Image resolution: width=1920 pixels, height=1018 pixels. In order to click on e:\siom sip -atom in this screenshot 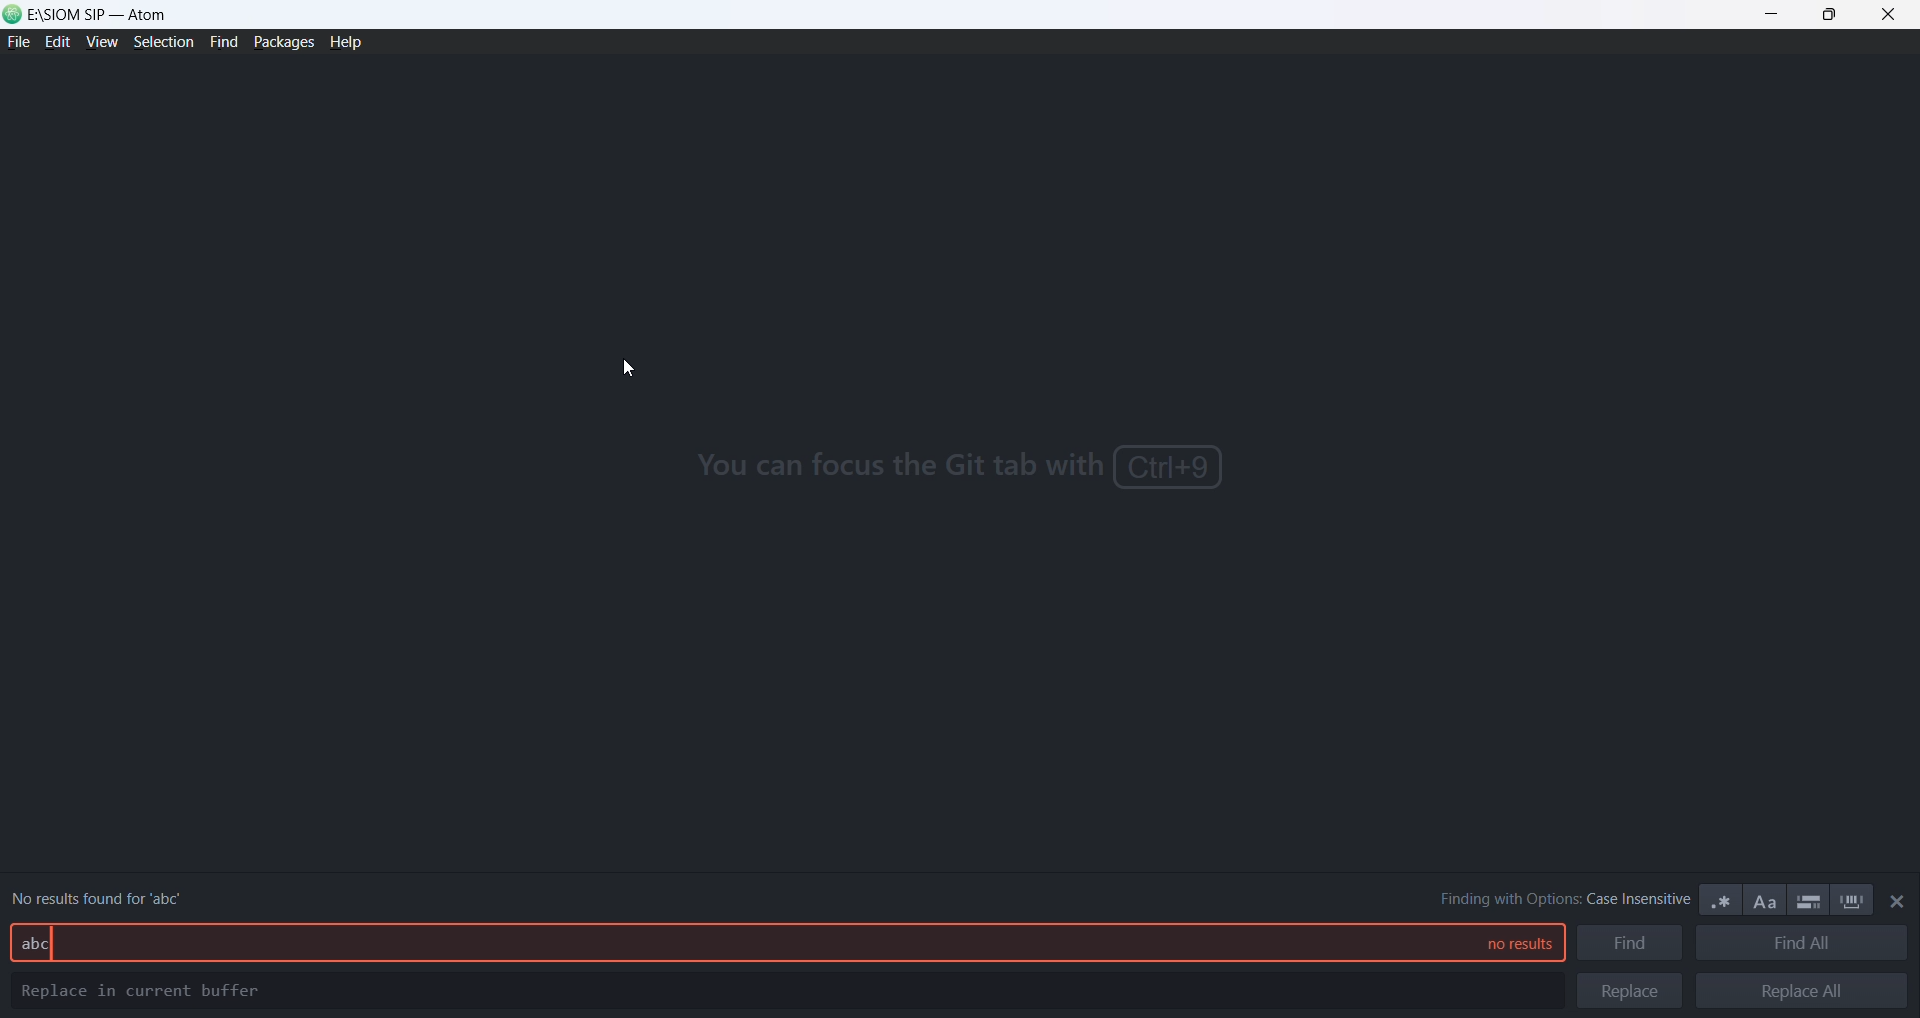, I will do `click(104, 14)`.